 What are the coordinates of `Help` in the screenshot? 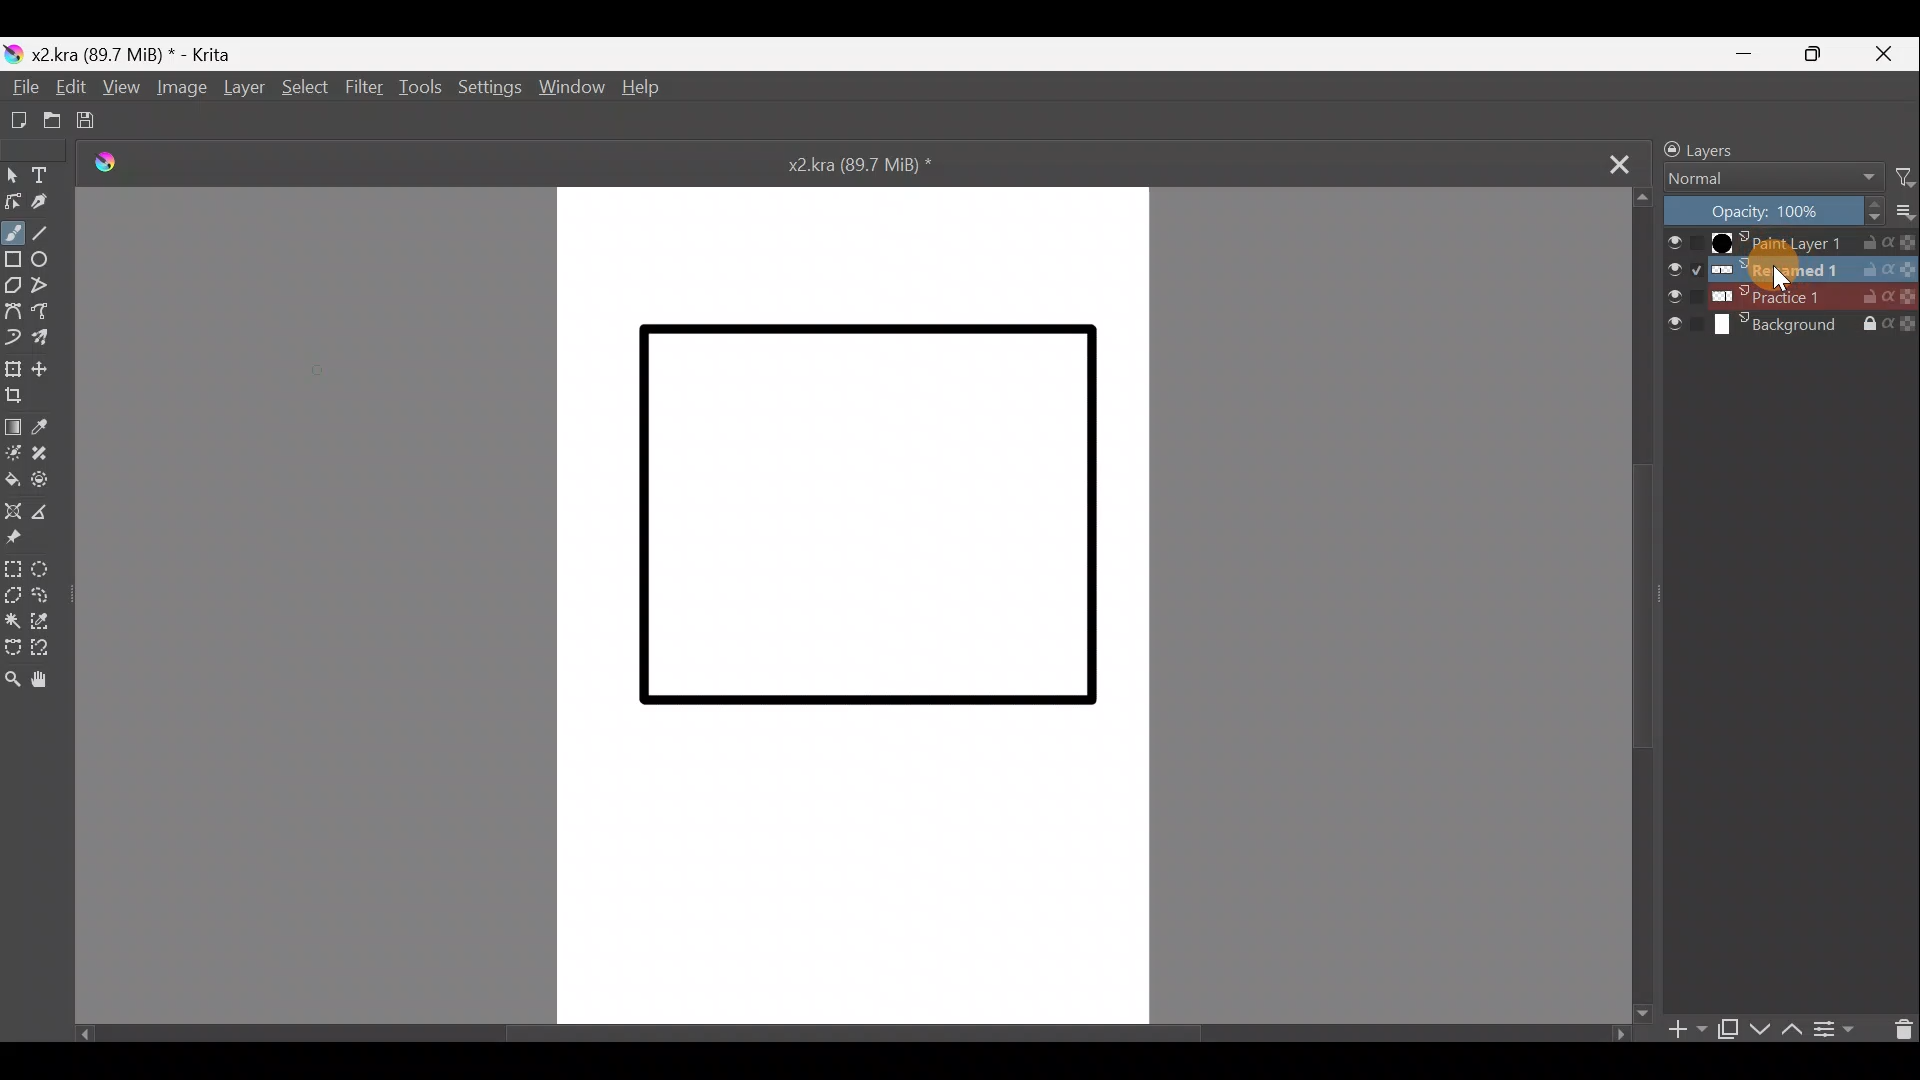 It's located at (647, 86).